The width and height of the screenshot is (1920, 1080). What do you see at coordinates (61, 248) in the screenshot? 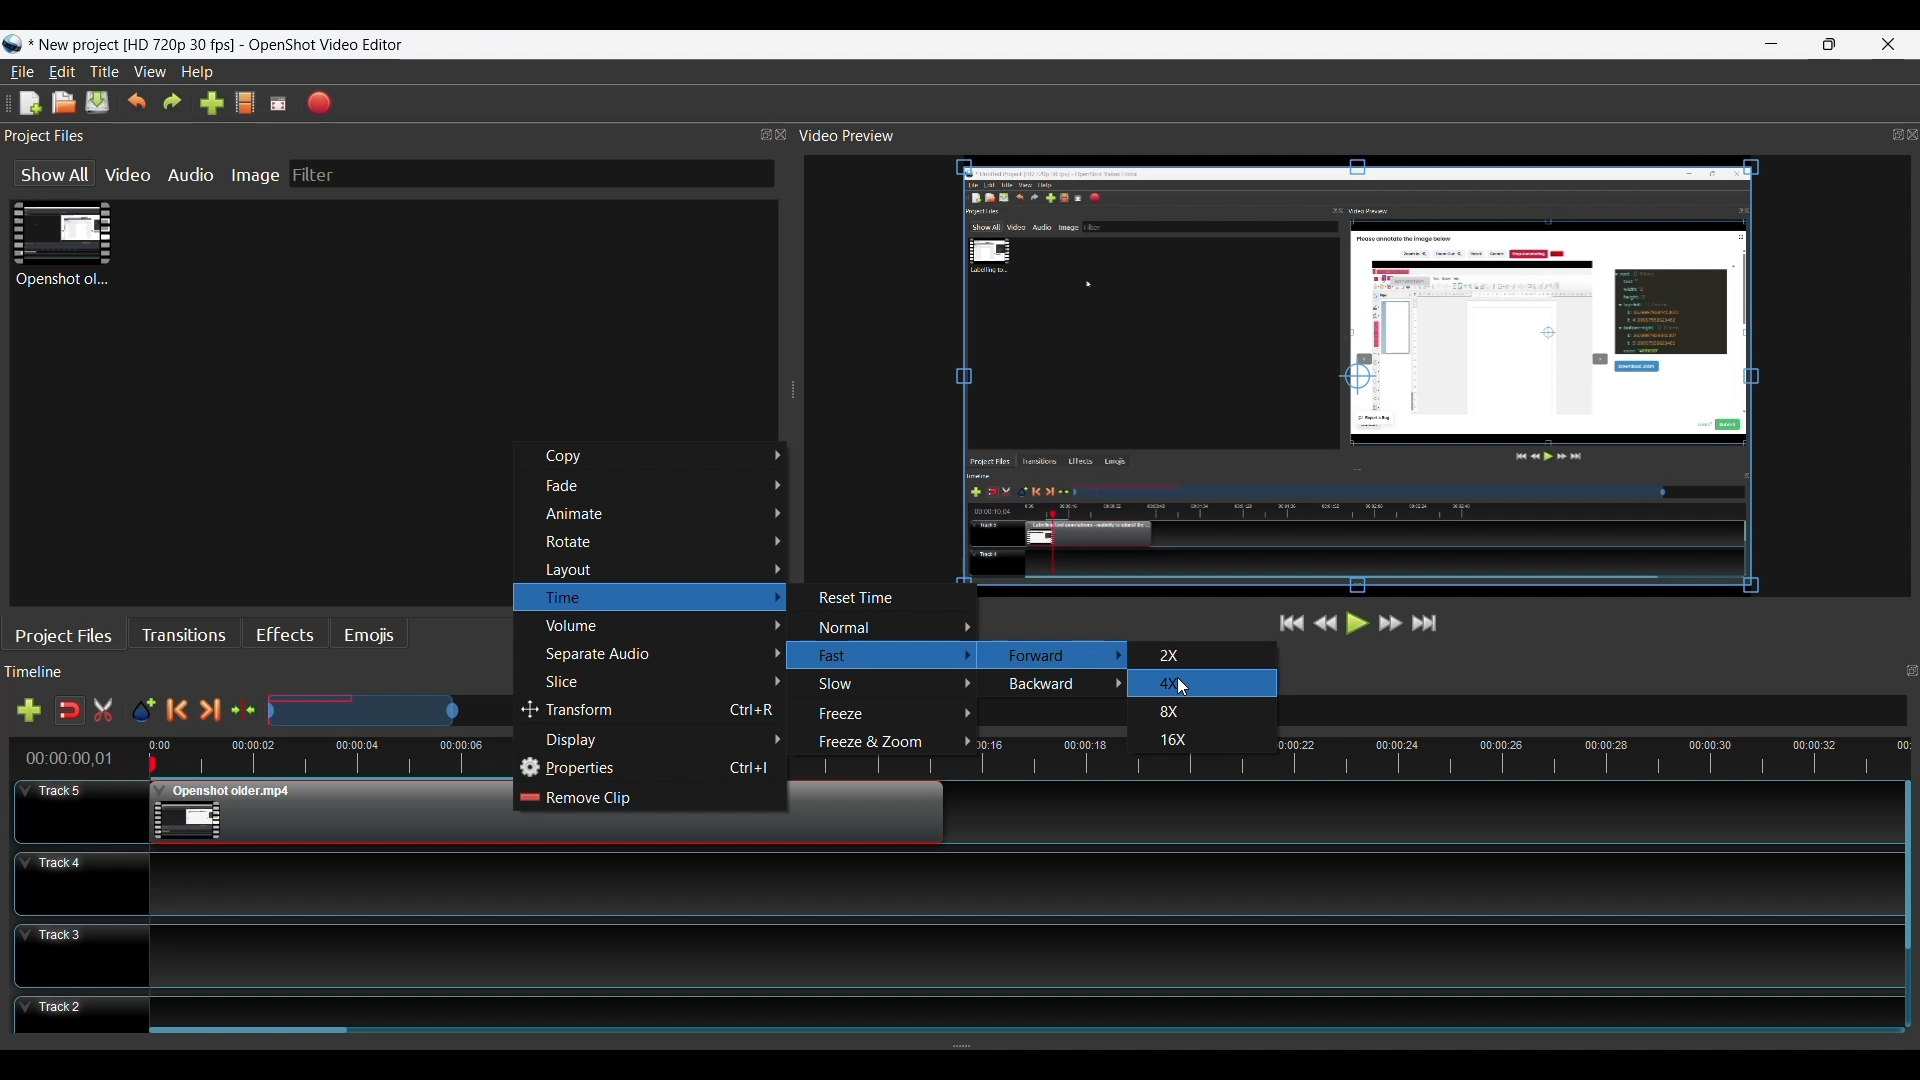
I see `Clip` at bounding box center [61, 248].